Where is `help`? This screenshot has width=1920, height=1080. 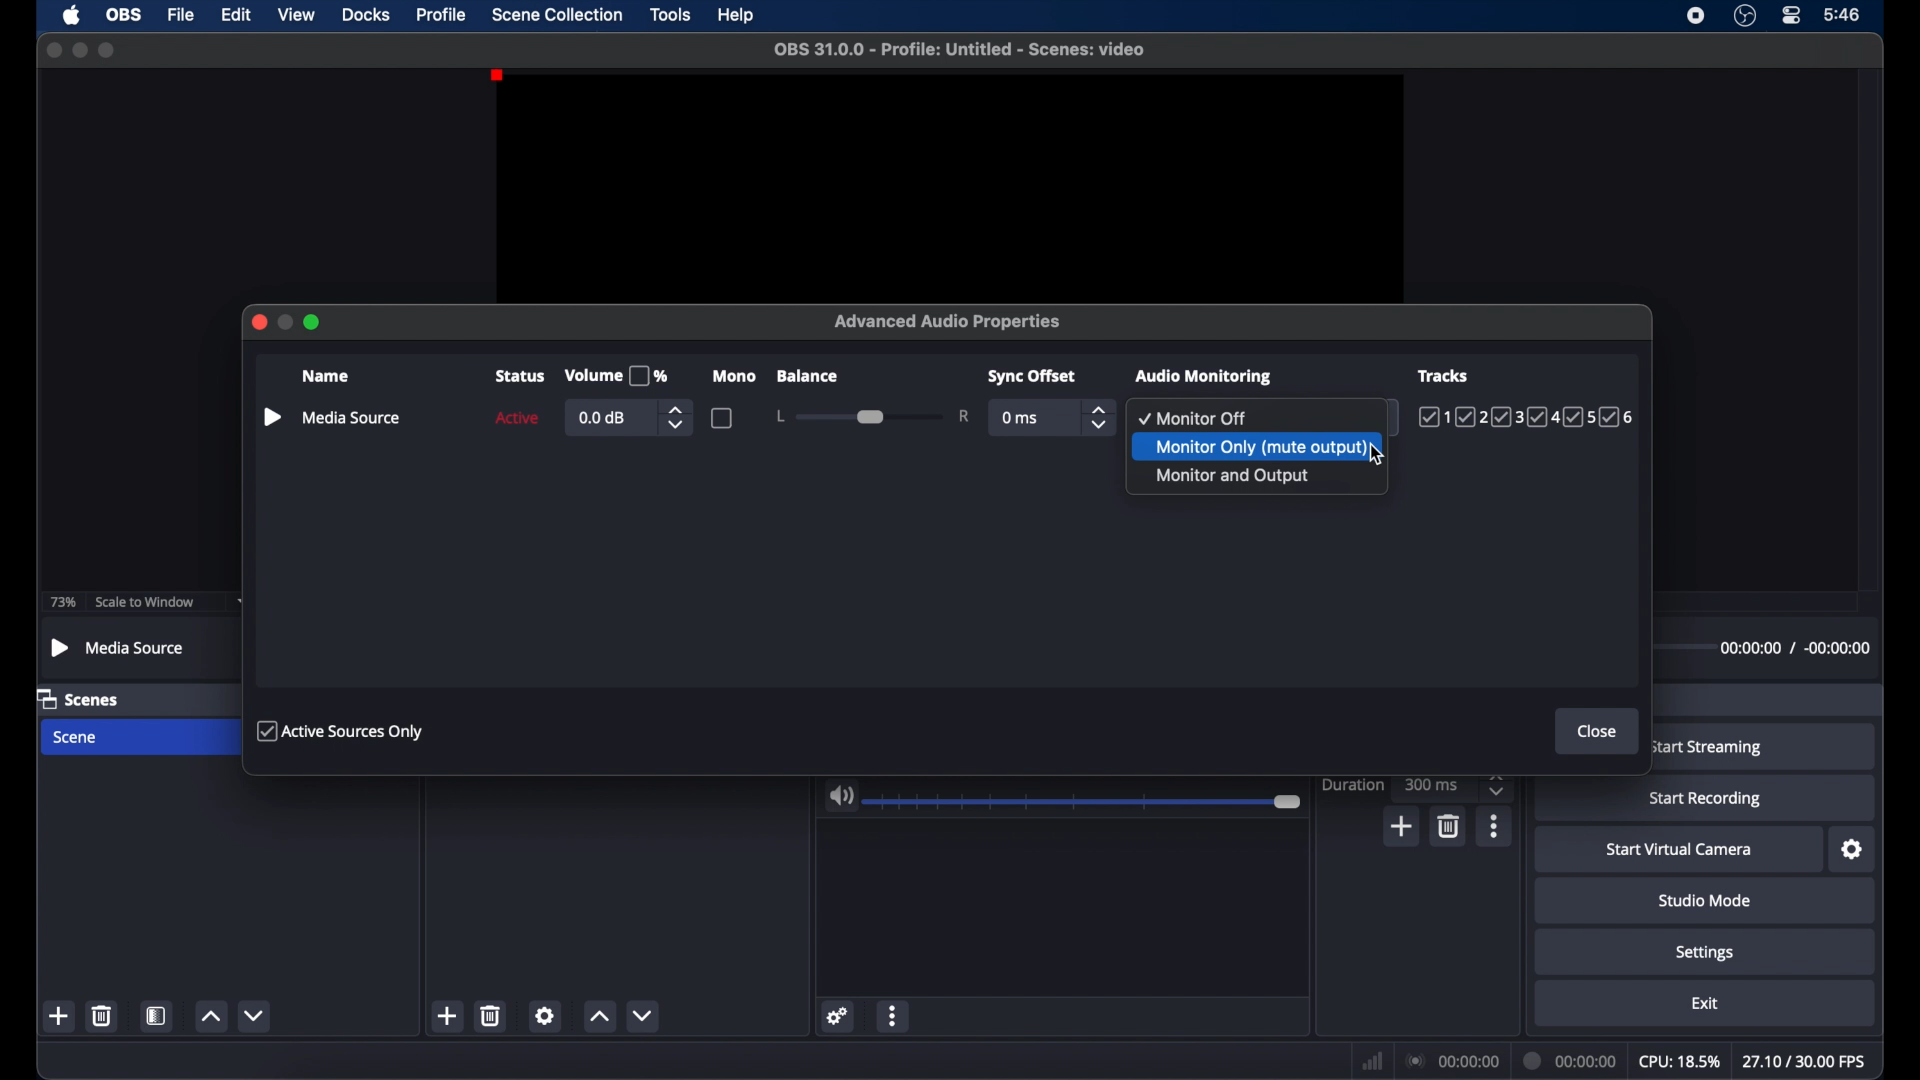
help is located at coordinates (738, 15).